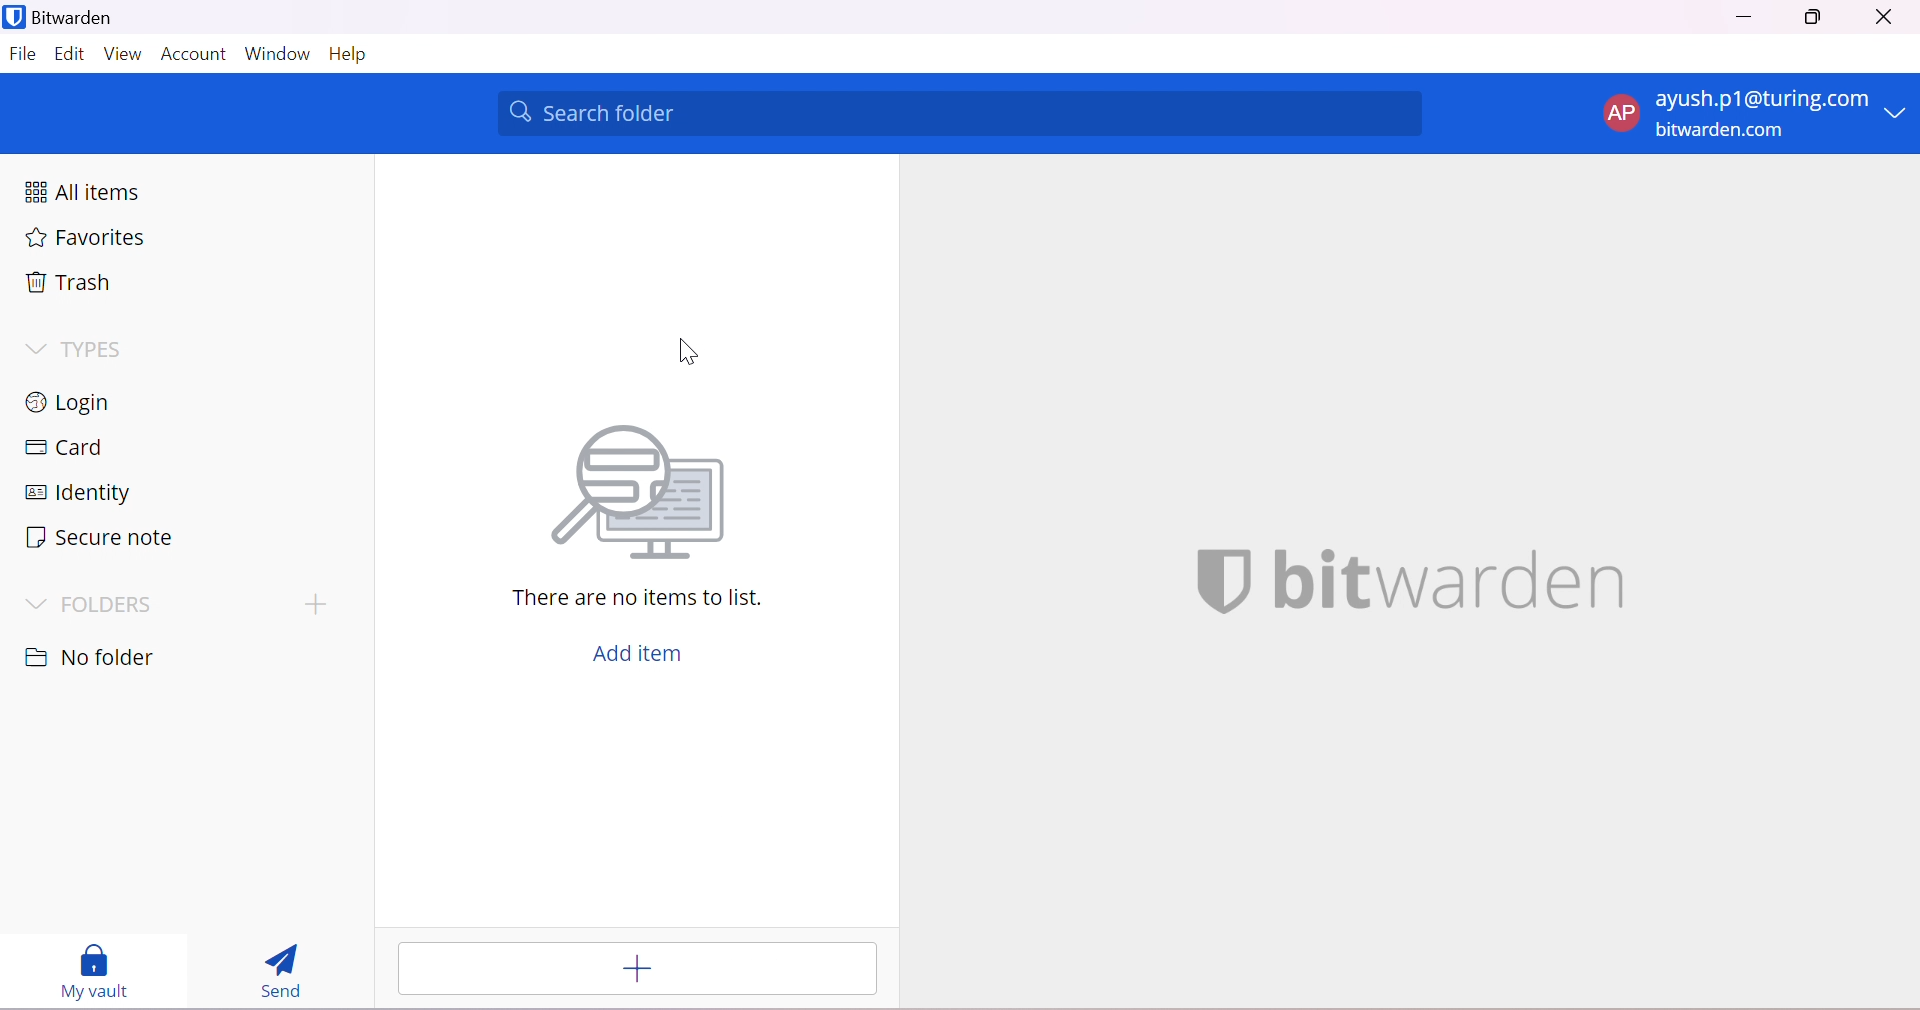  What do you see at coordinates (1883, 17) in the screenshot?
I see `Close` at bounding box center [1883, 17].